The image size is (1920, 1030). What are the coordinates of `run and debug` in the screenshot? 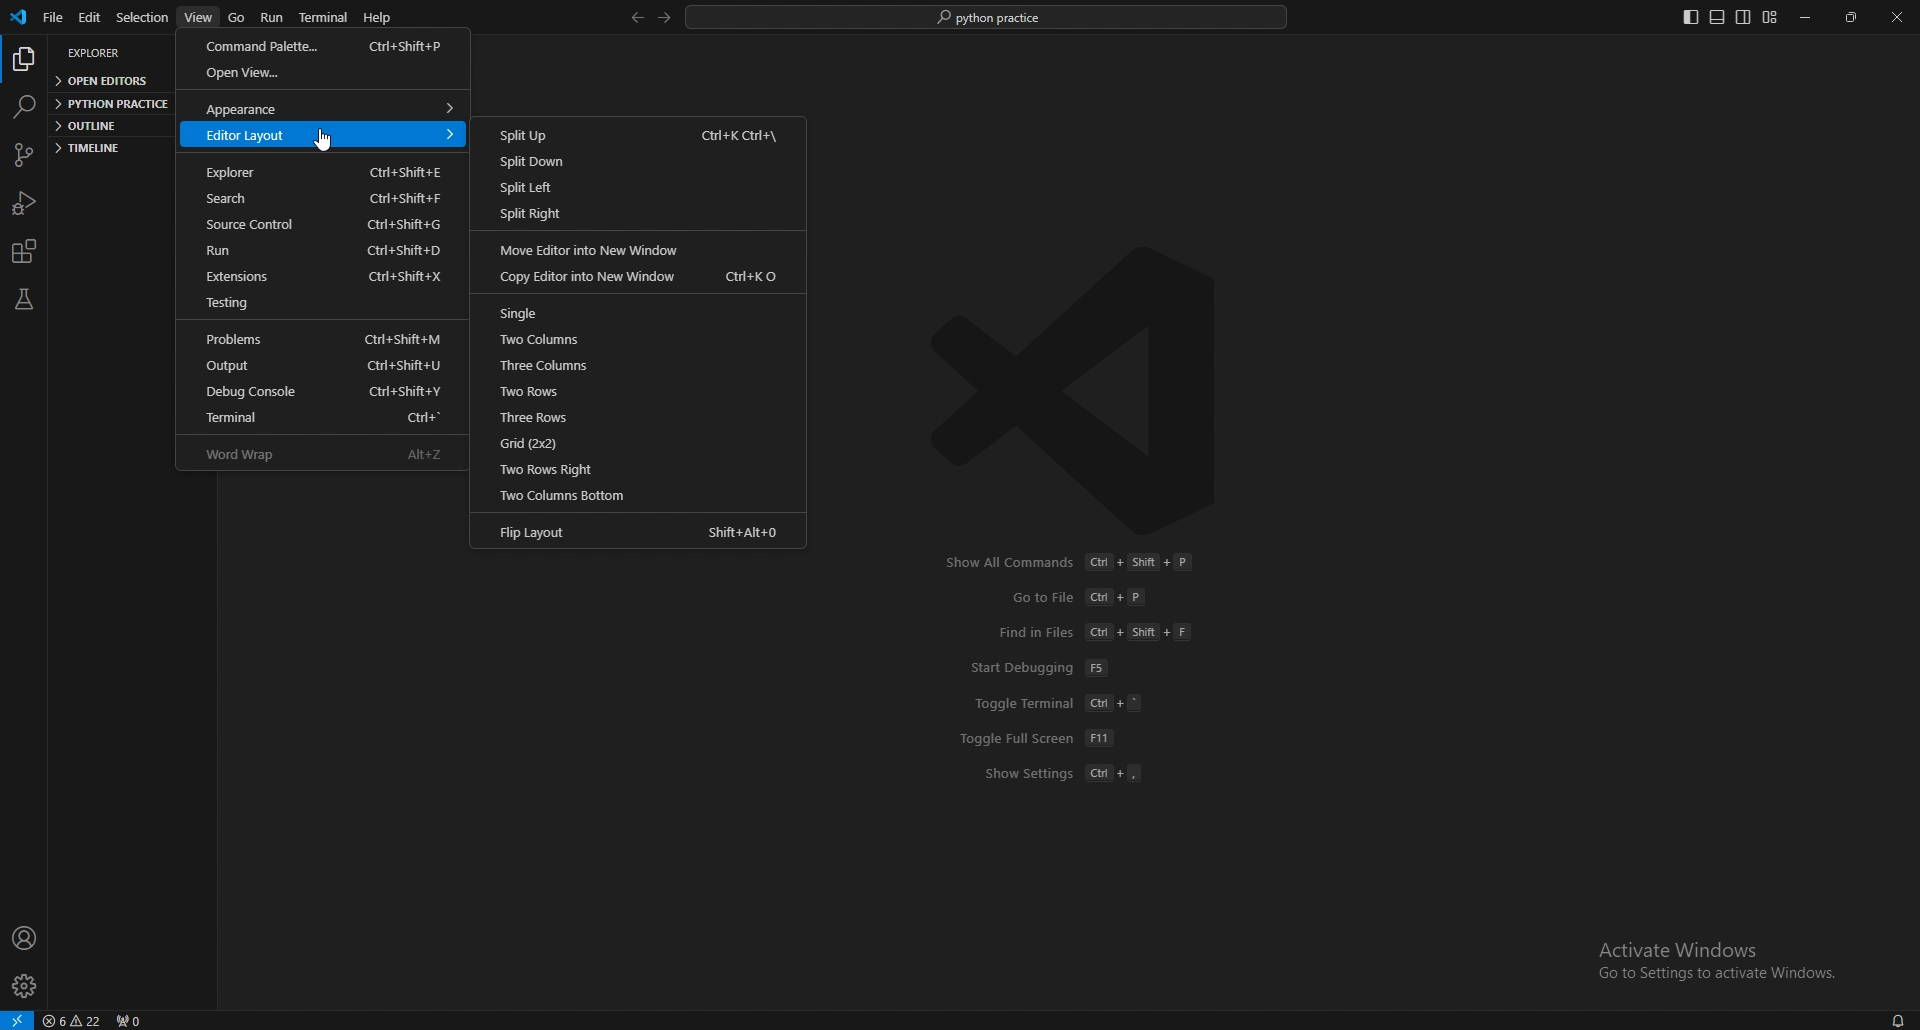 It's located at (23, 204).